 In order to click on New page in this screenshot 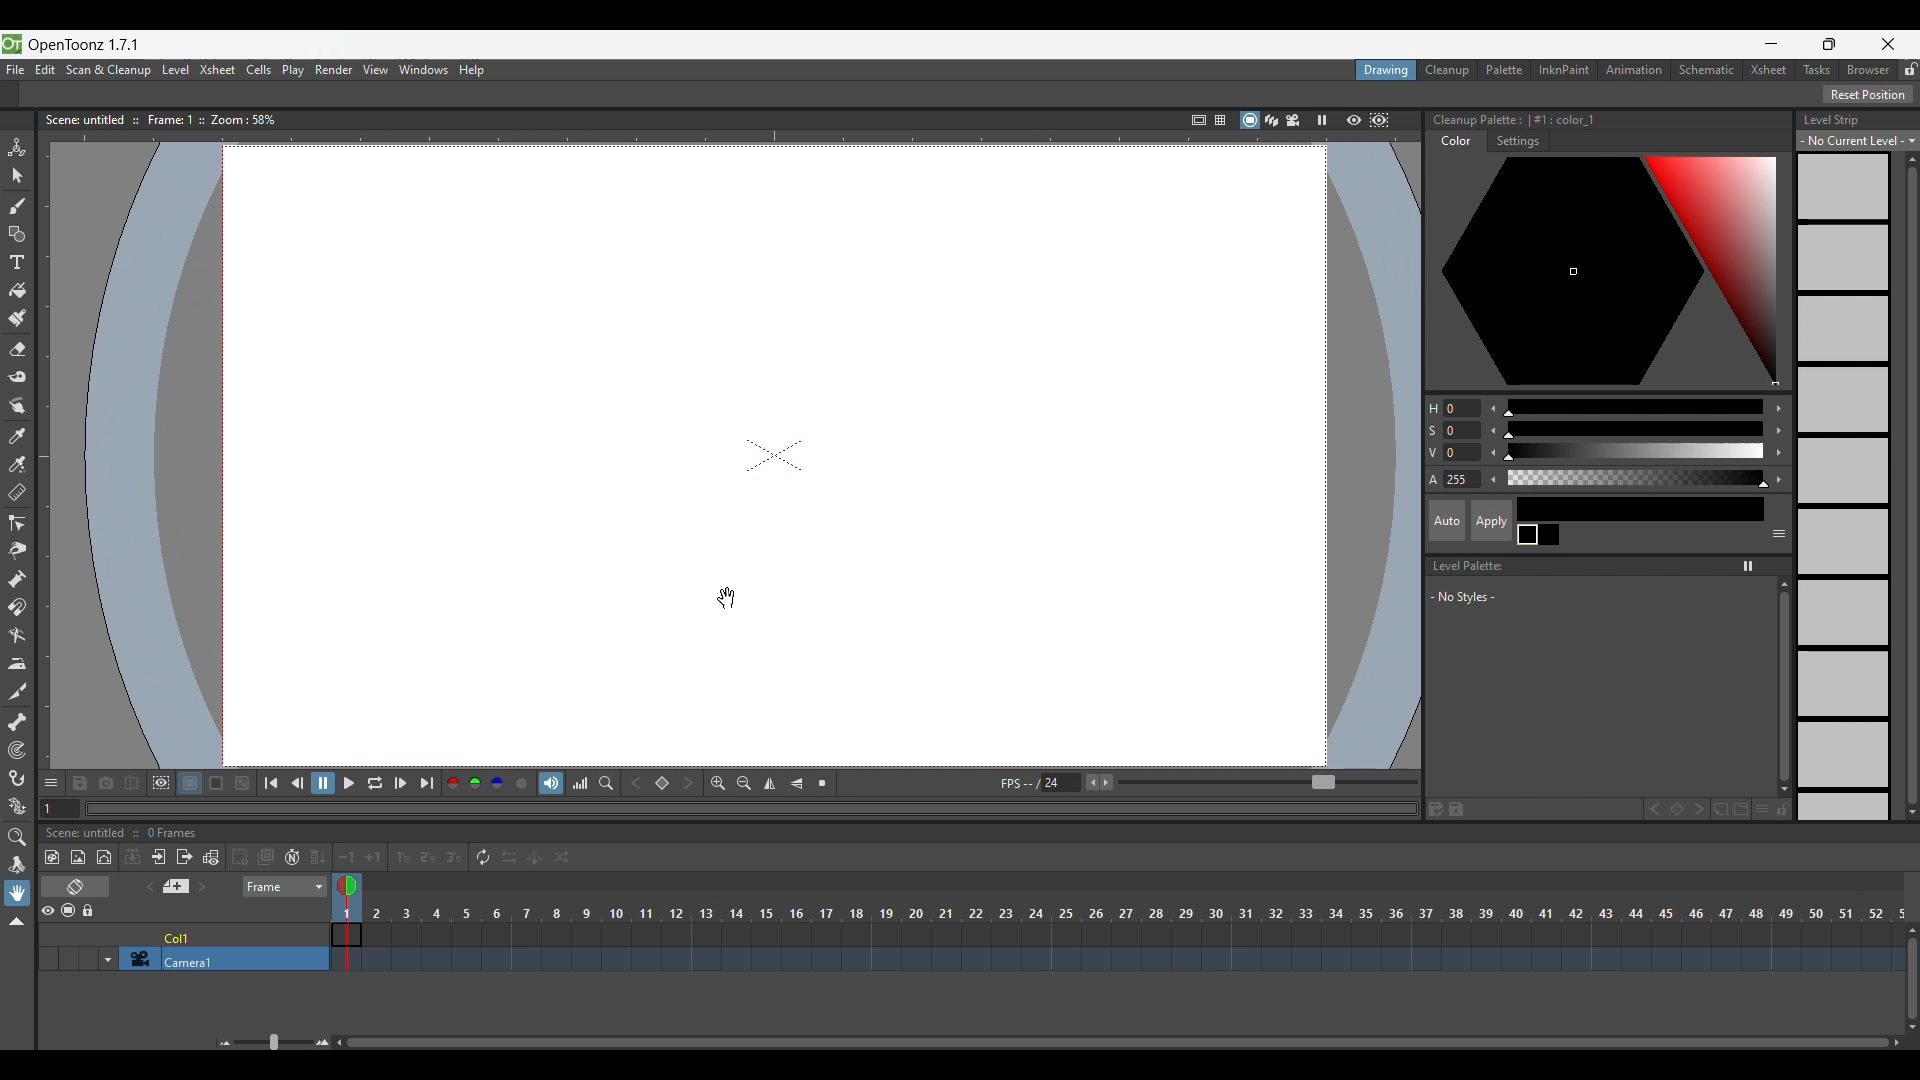, I will do `click(1722, 809)`.